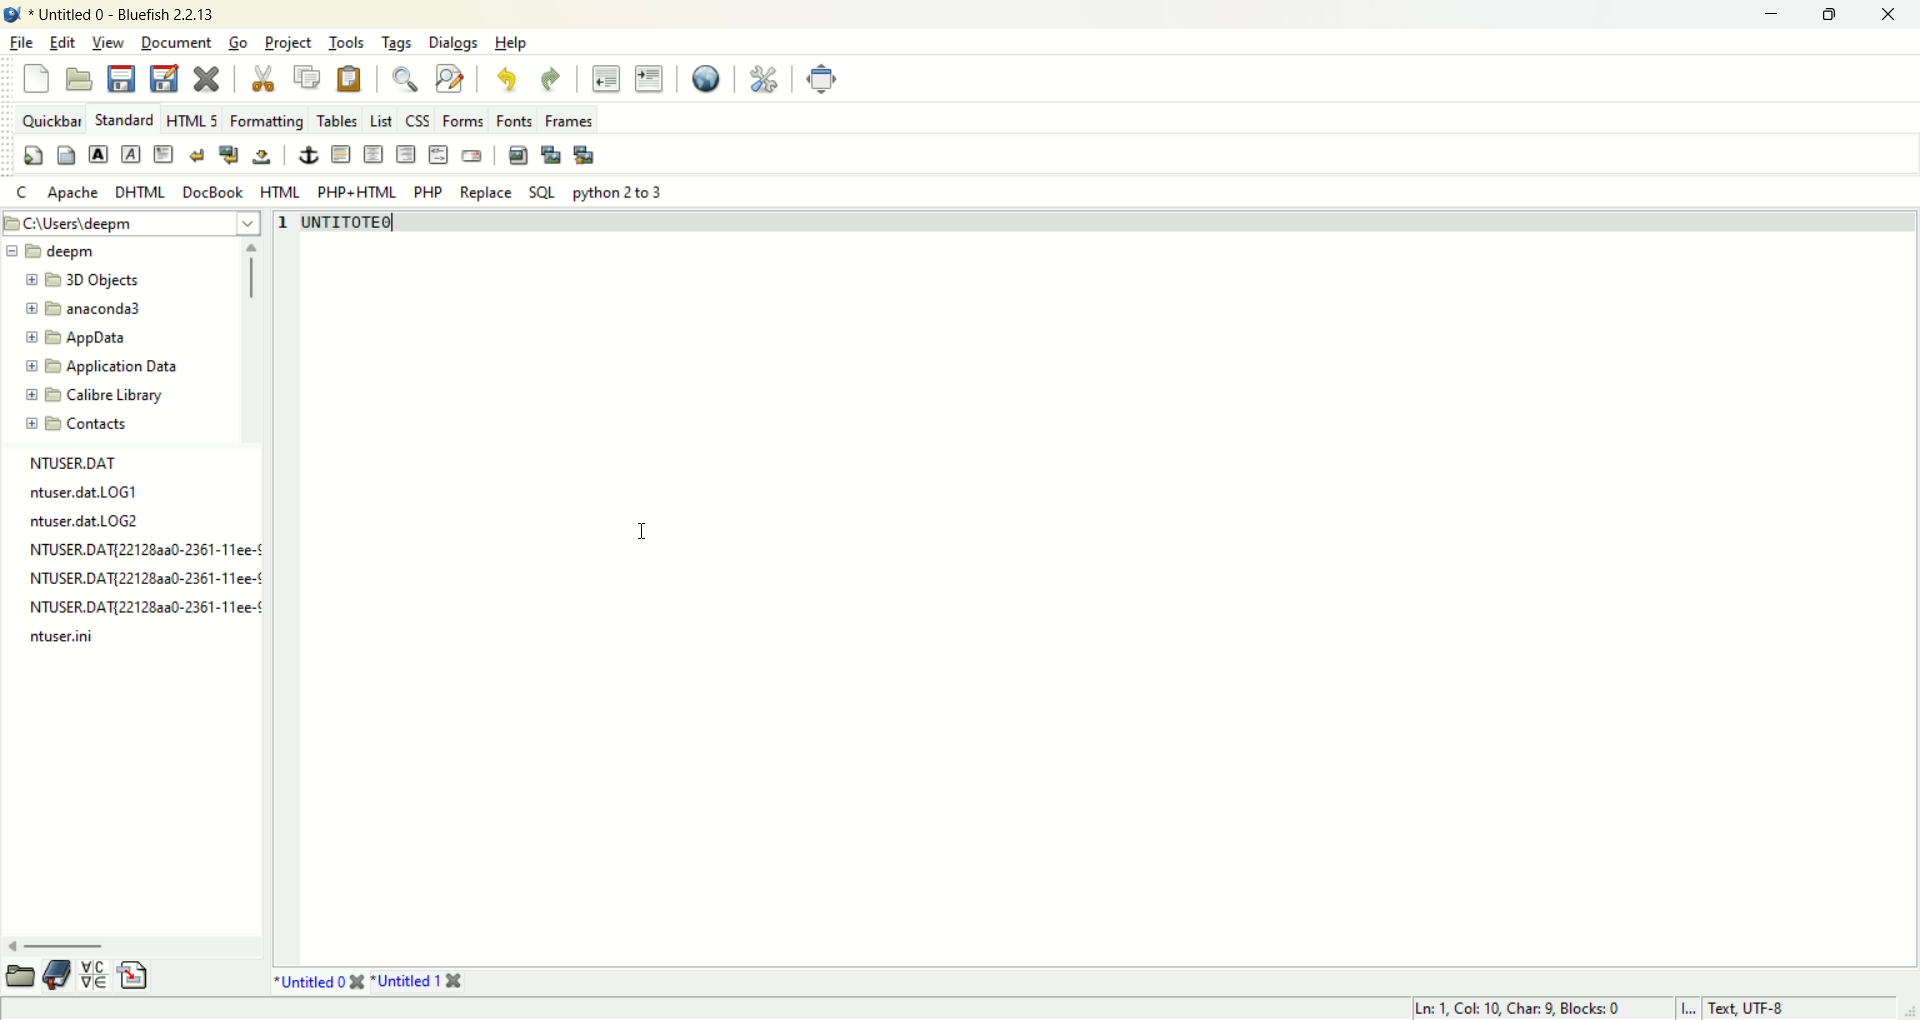 The width and height of the screenshot is (1920, 1020). Describe the element at coordinates (280, 191) in the screenshot. I see `HTML` at that location.